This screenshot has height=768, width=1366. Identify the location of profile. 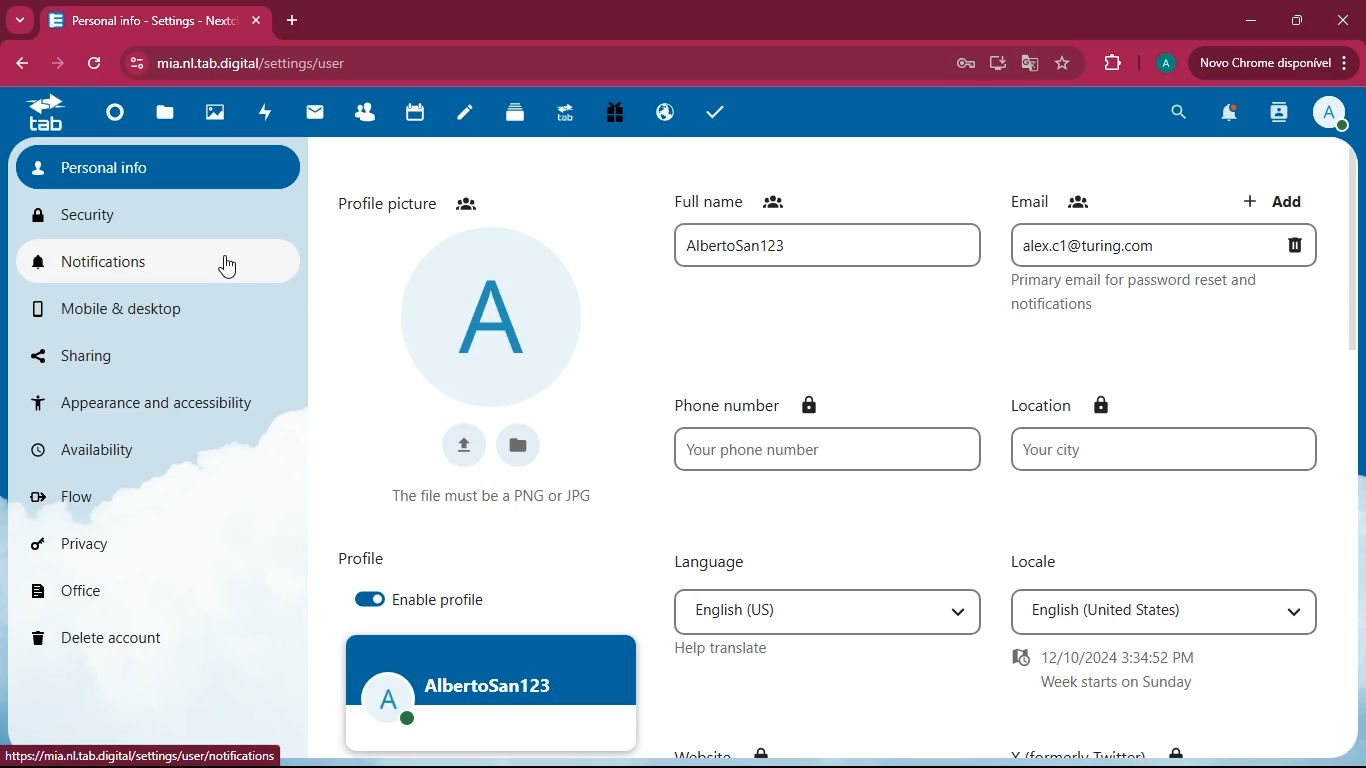
(493, 694).